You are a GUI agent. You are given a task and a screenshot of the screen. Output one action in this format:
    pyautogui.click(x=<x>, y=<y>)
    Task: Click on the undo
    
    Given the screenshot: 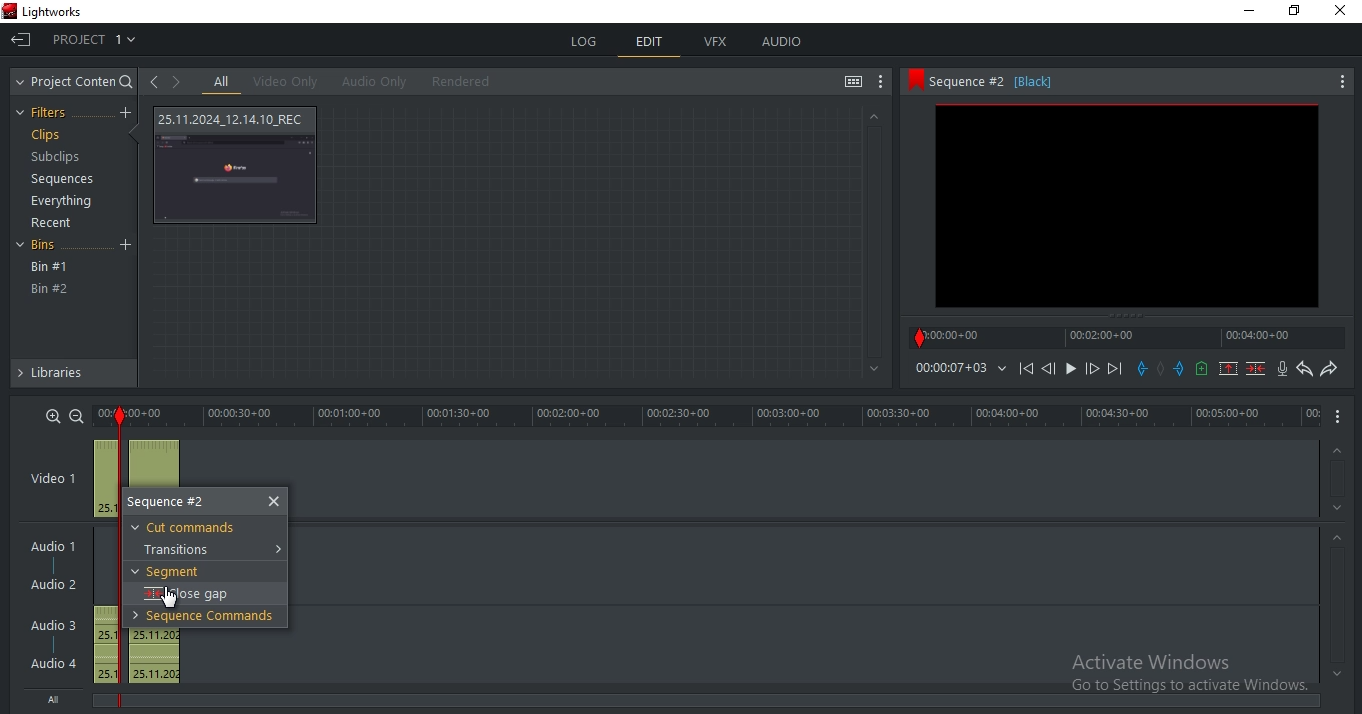 What is the action you would take?
    pyautogui.click(x=1305, y=369)
    